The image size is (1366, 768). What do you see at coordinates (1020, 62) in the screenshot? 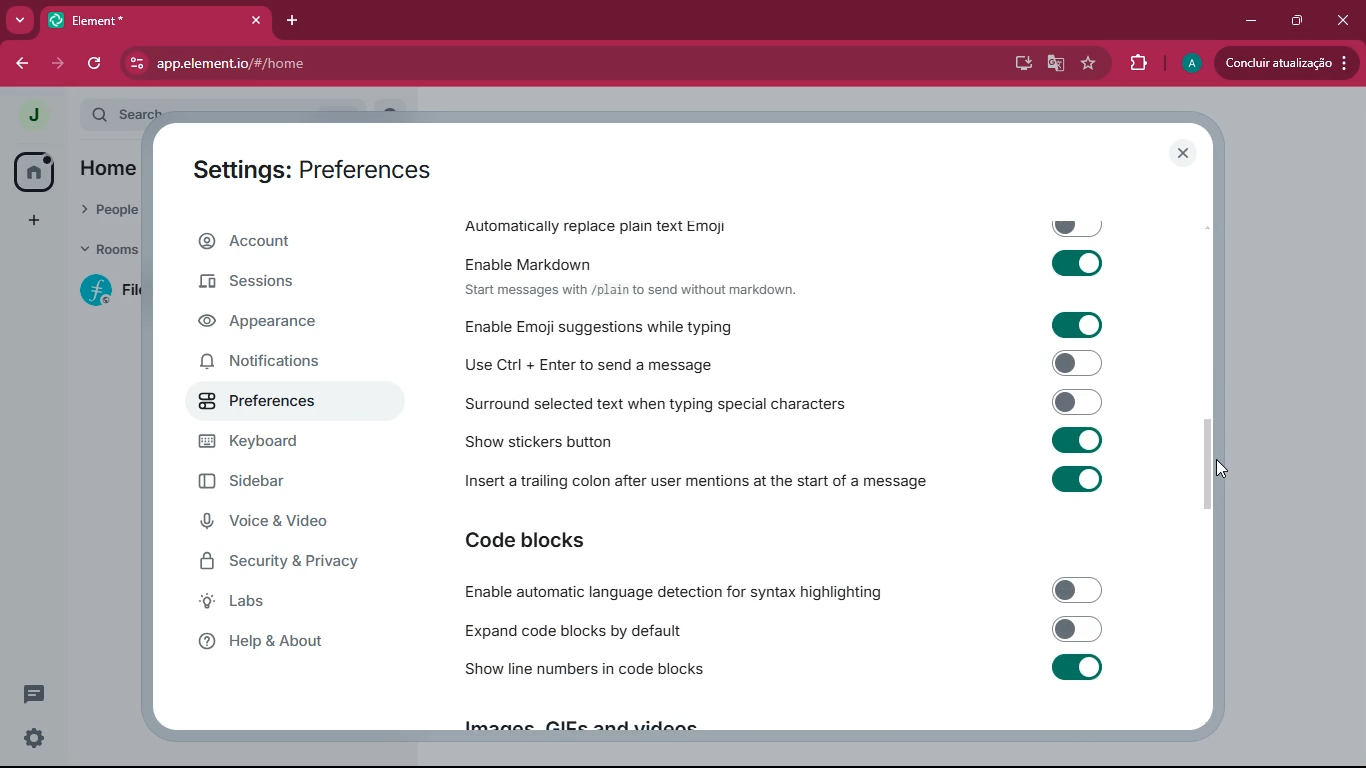
I see `desktop` at bounding box center [1020, 62].